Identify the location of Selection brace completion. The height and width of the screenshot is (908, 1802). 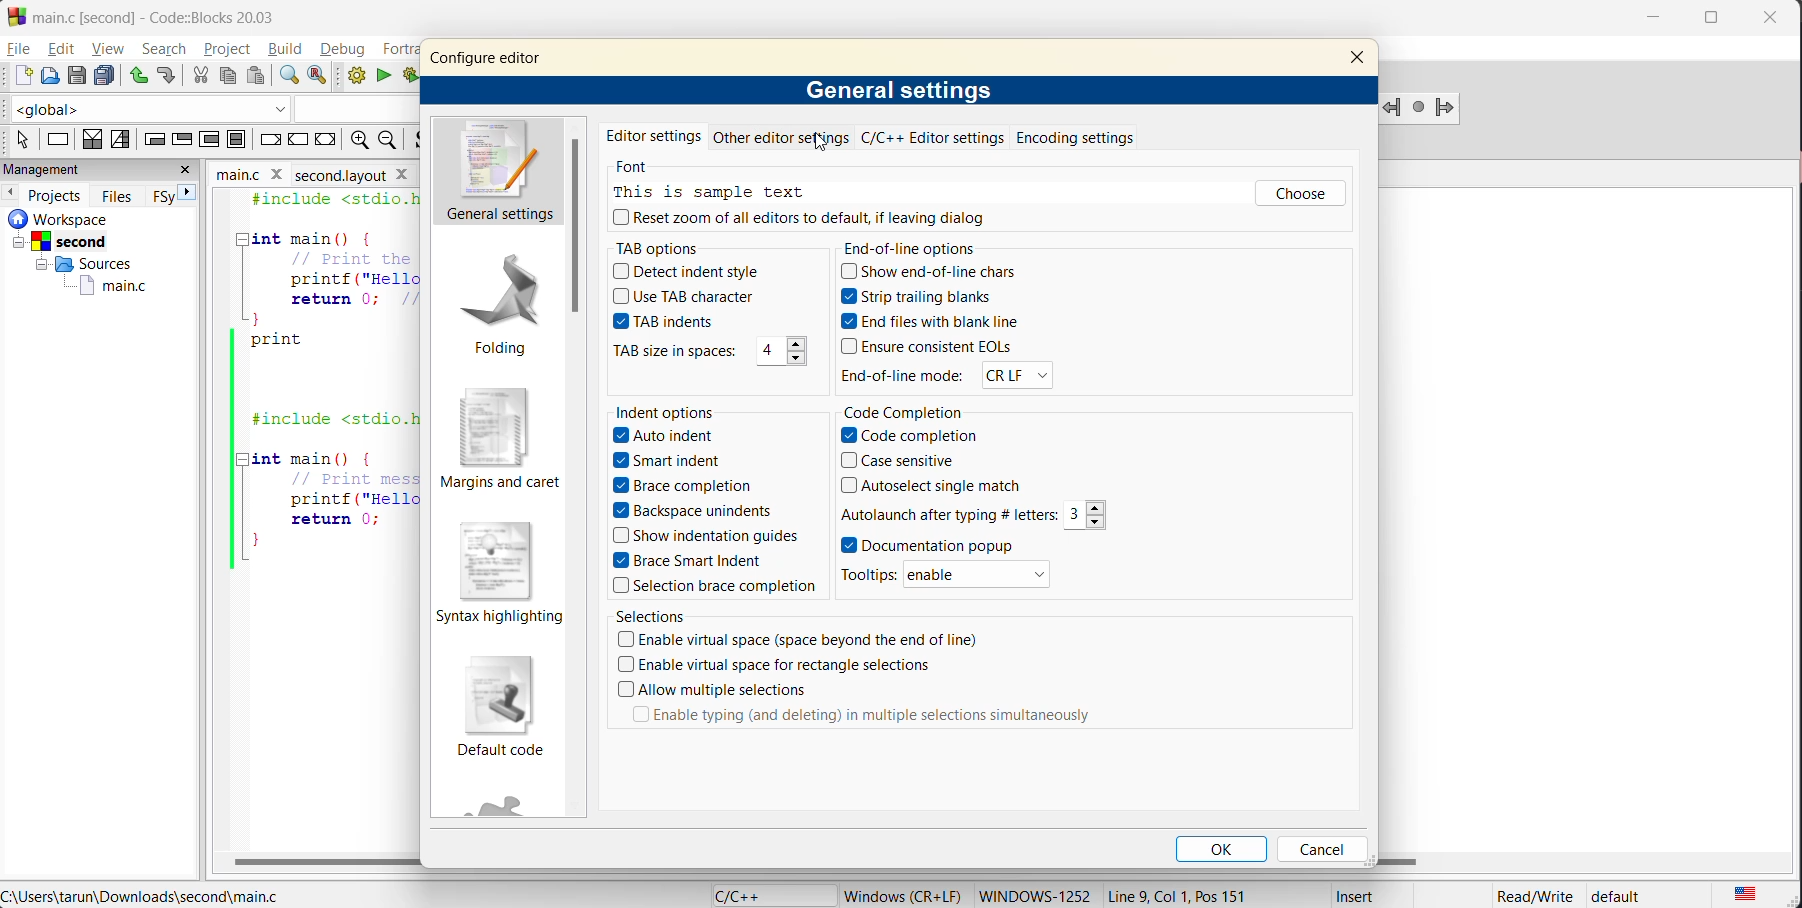
(719, 586).